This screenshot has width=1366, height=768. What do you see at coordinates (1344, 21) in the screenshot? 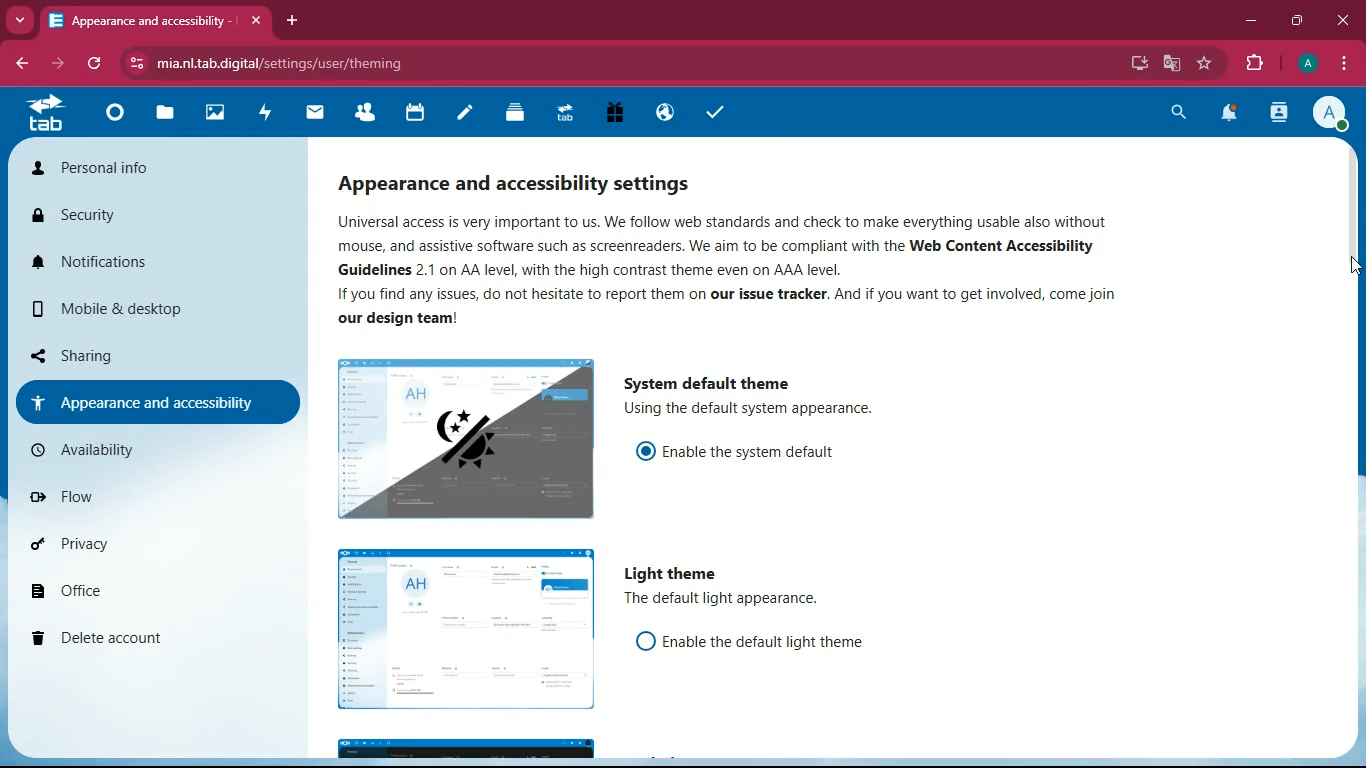
I see `close` at bounding box center [1344, 21].